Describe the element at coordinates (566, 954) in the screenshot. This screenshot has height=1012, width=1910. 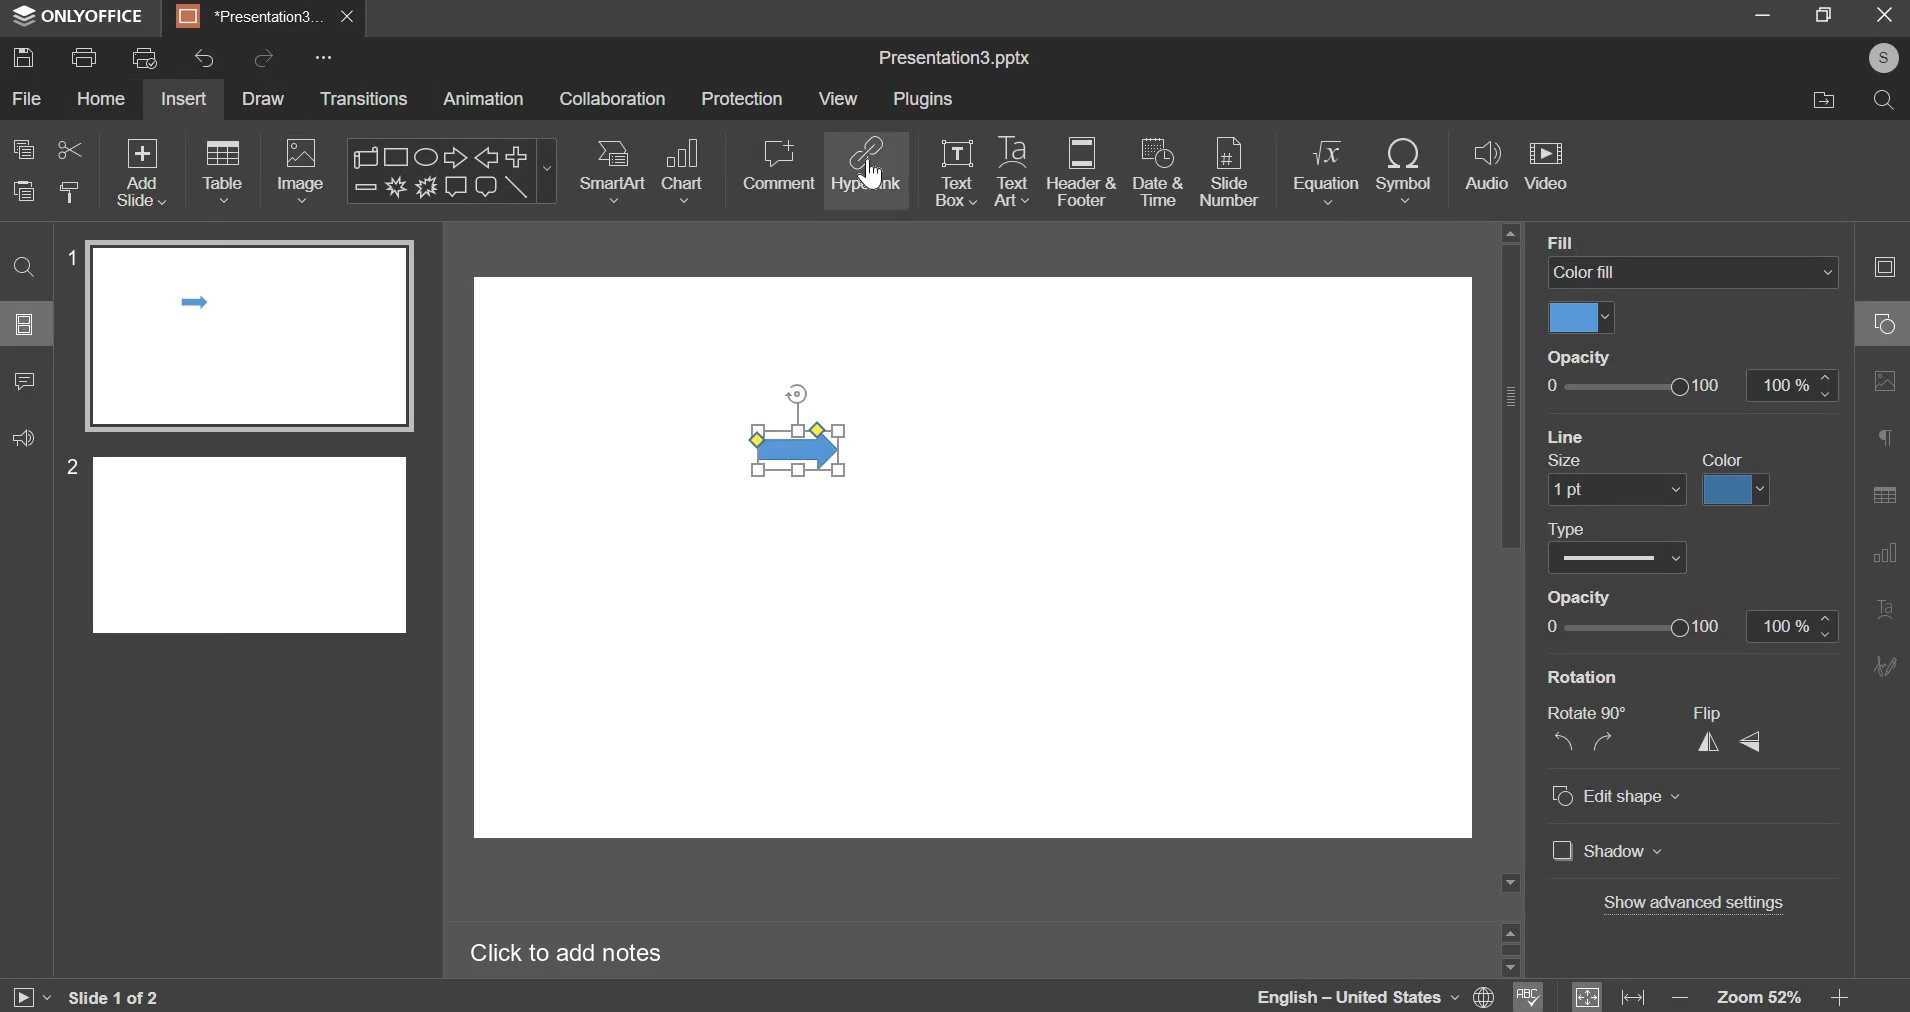
I see `click here to add notes` at that location.